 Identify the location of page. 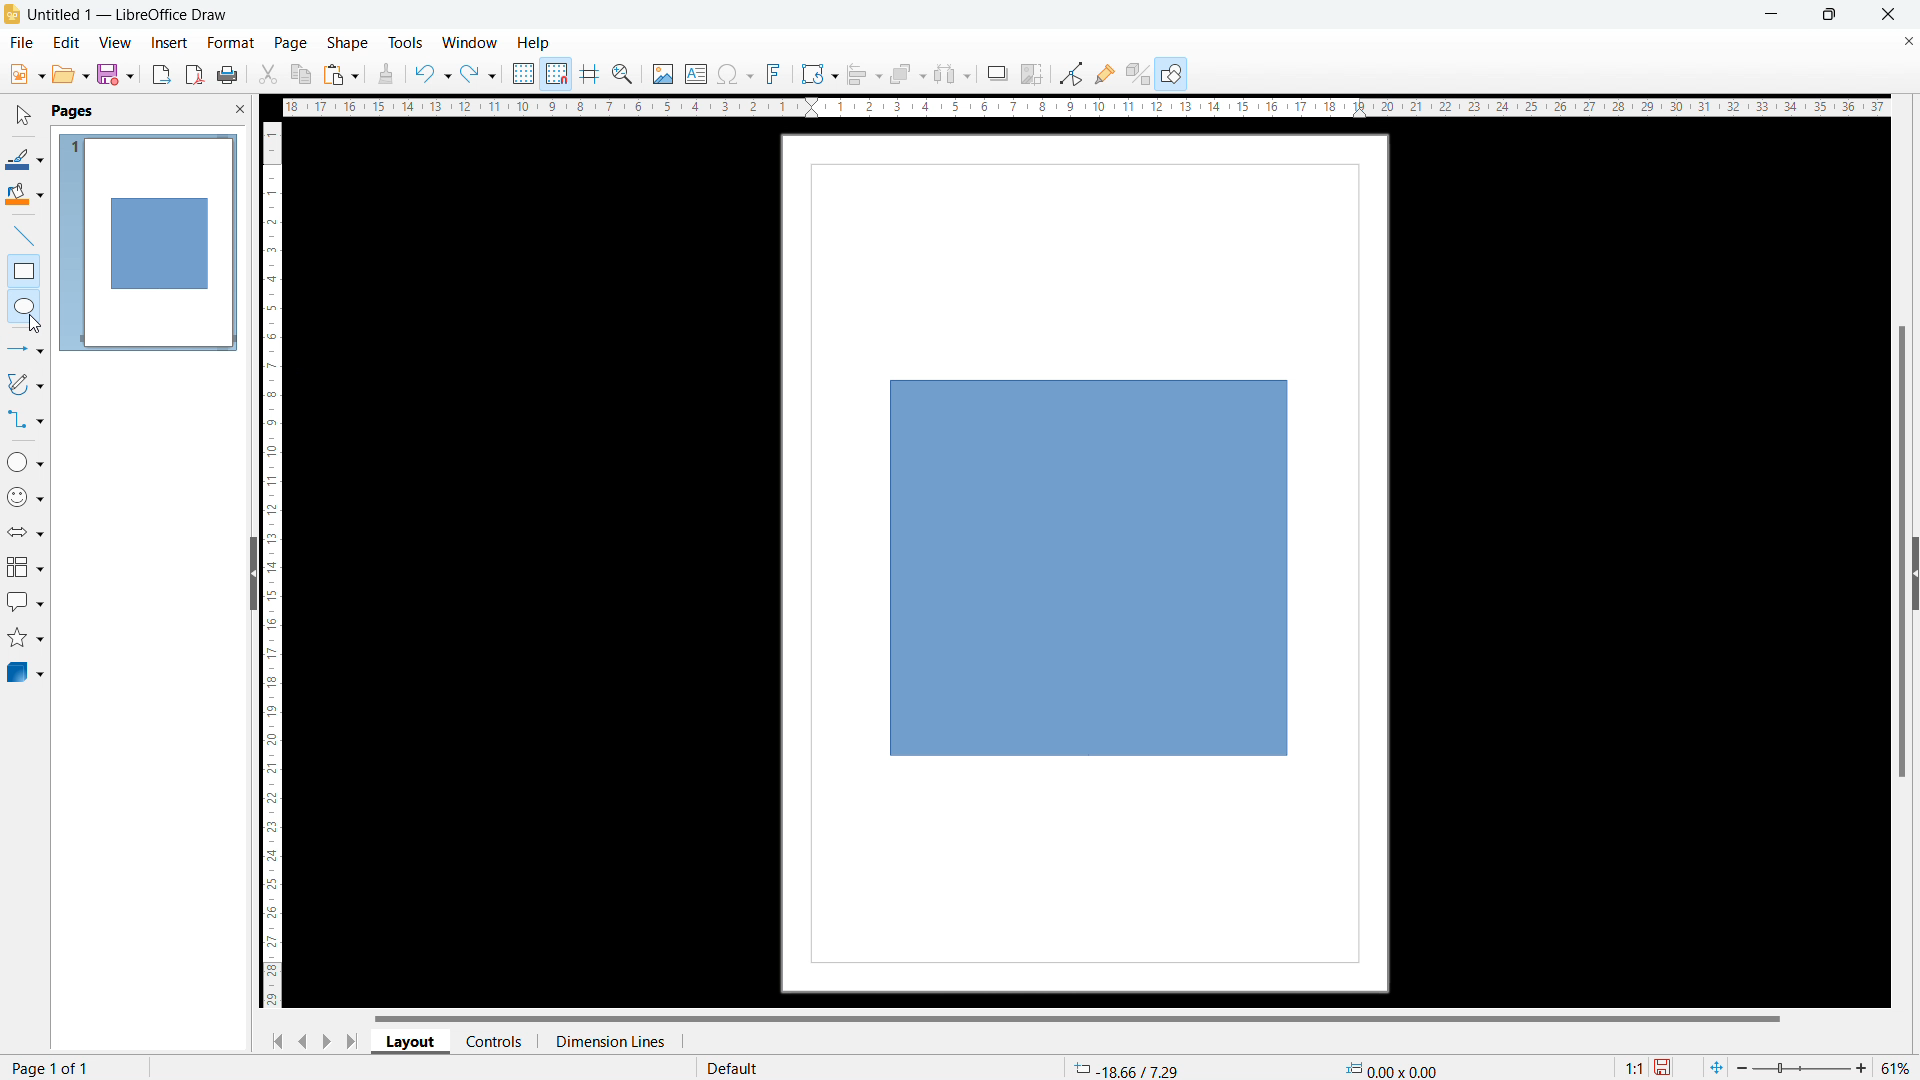
(291, 42).